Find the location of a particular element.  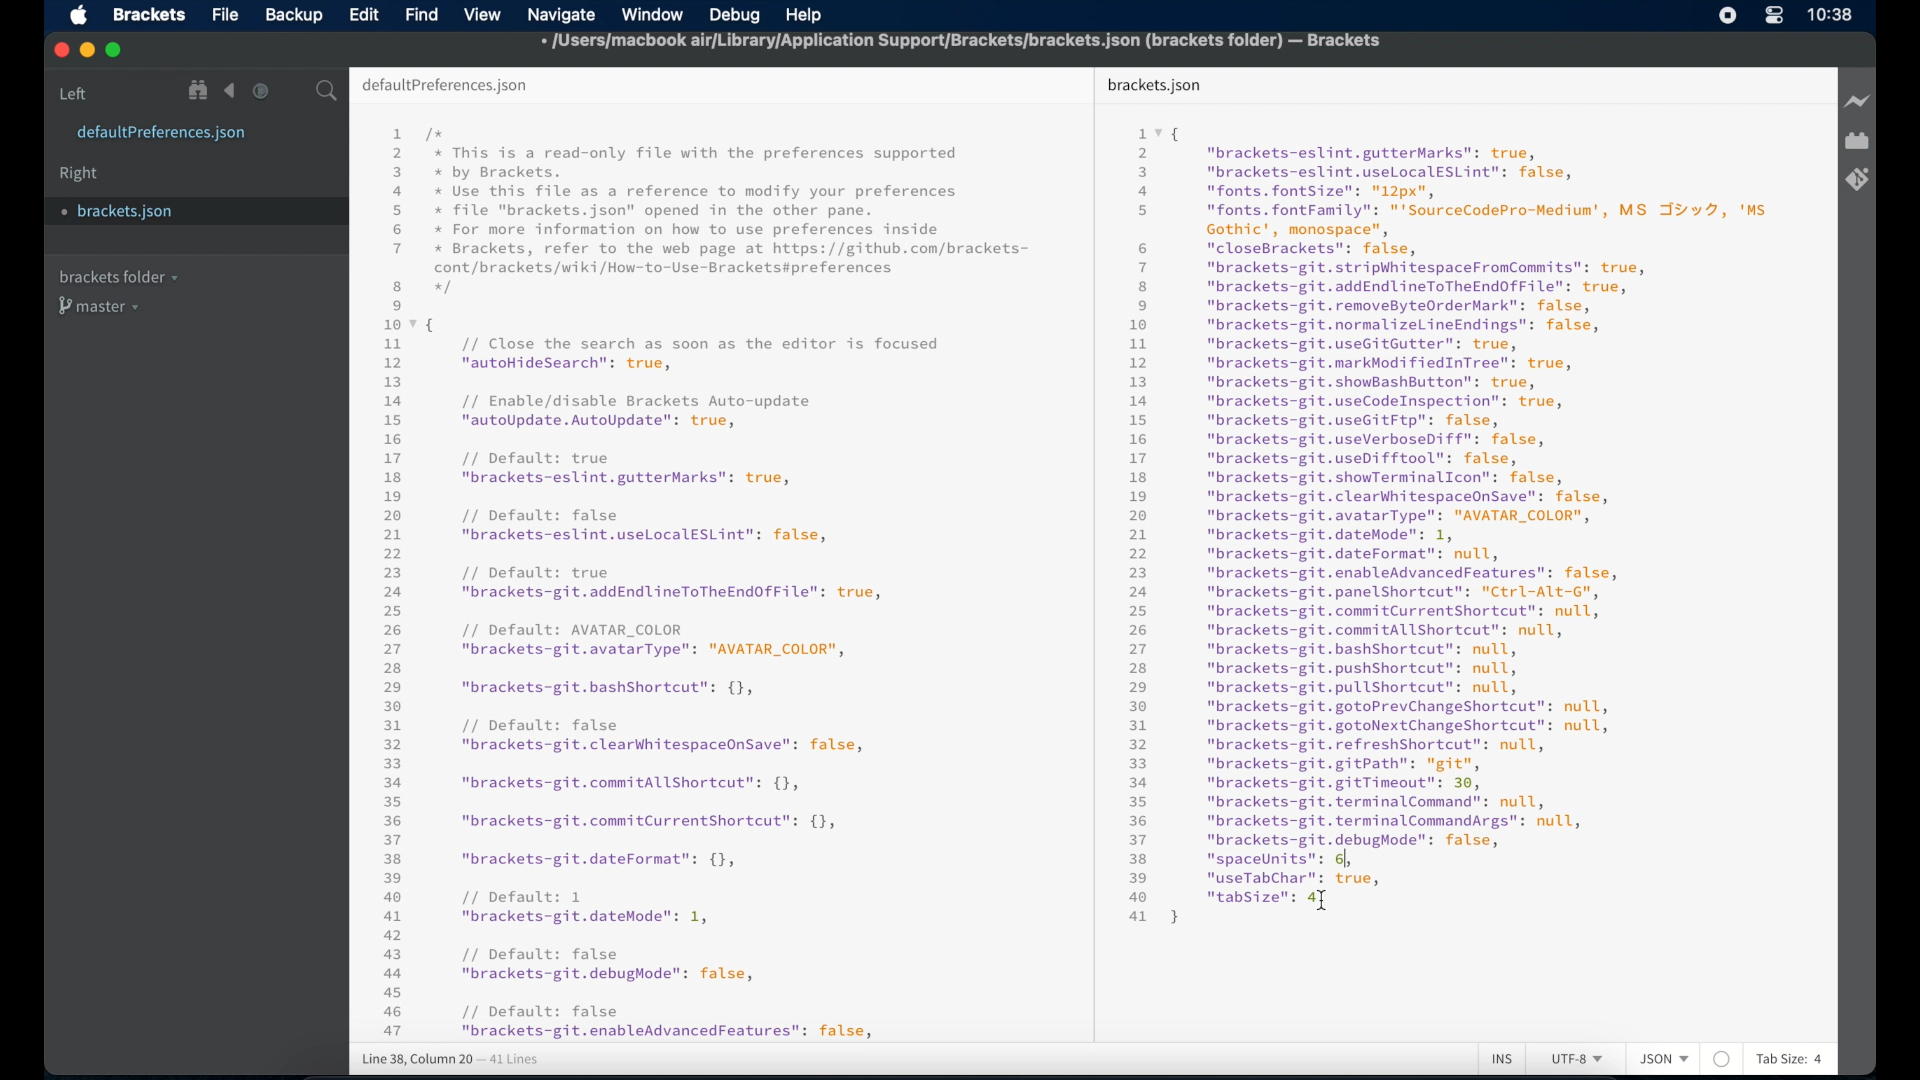

right is located at coordinates (79, 174).